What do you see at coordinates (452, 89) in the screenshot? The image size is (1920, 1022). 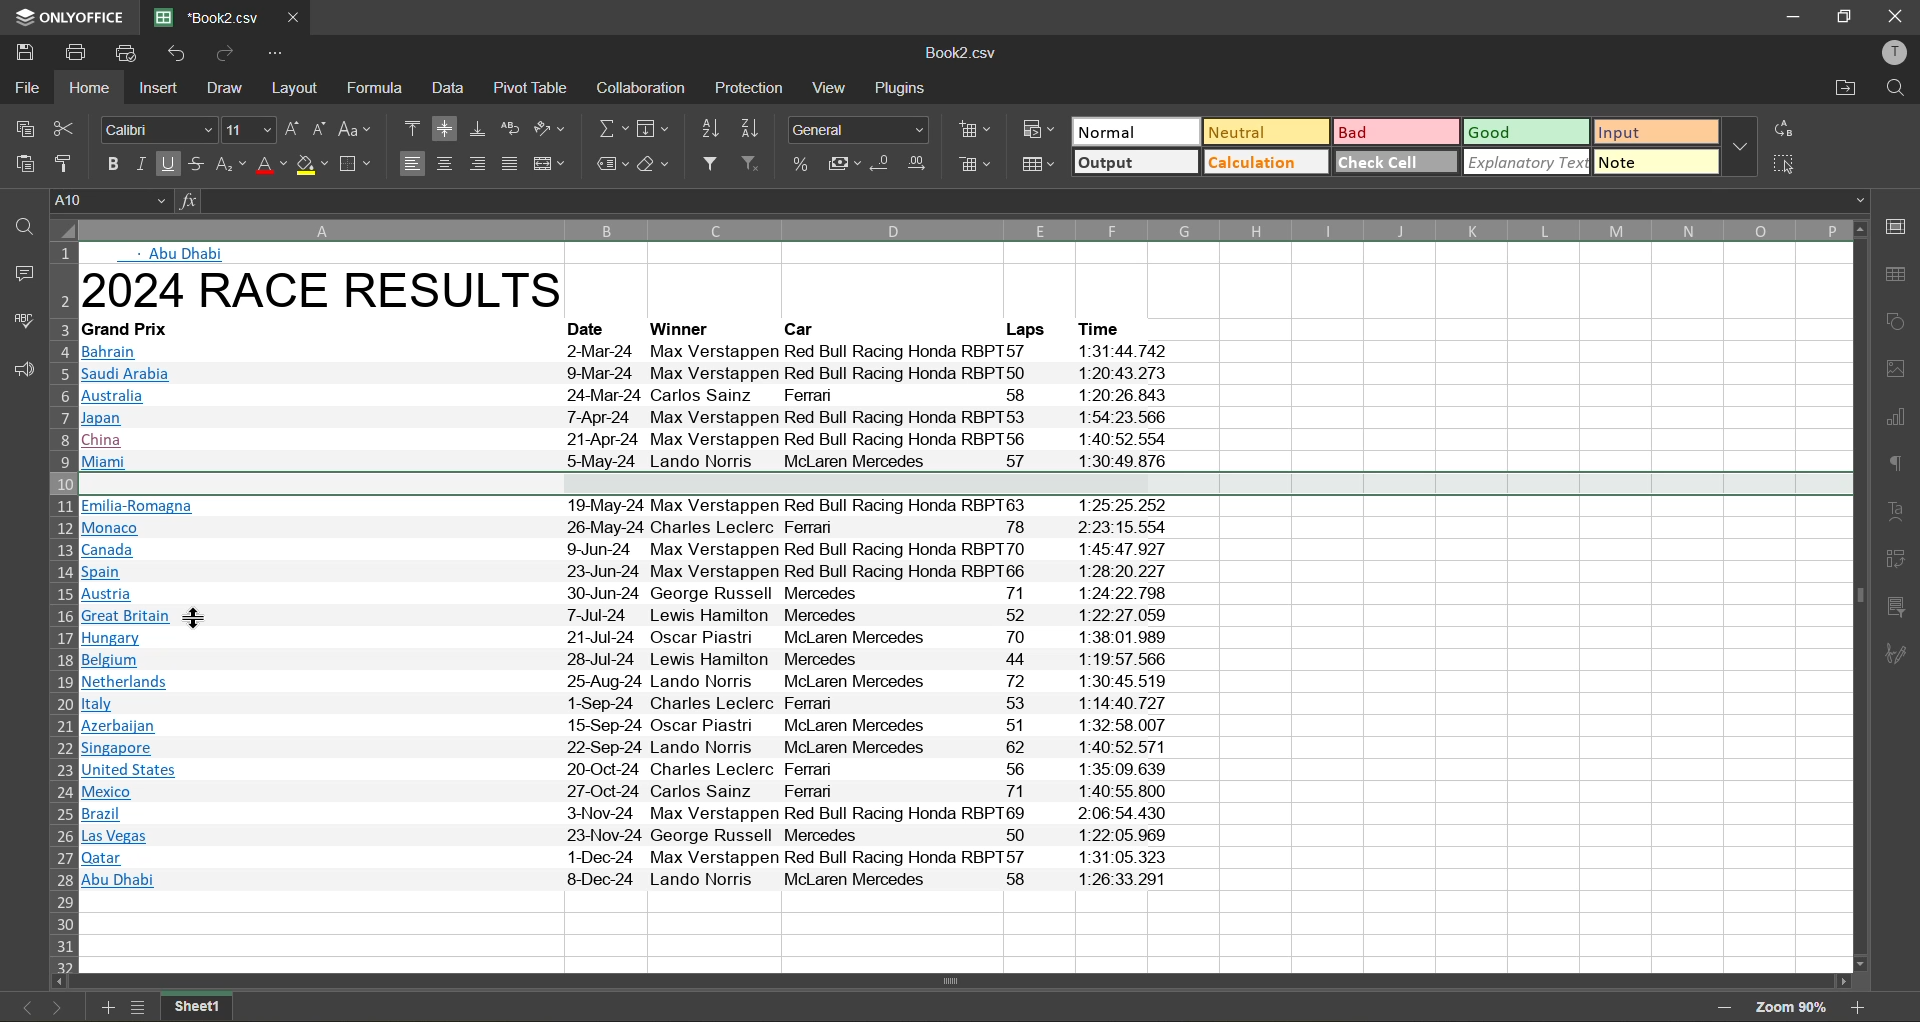 I see `data` at bounding box center [452, 89].